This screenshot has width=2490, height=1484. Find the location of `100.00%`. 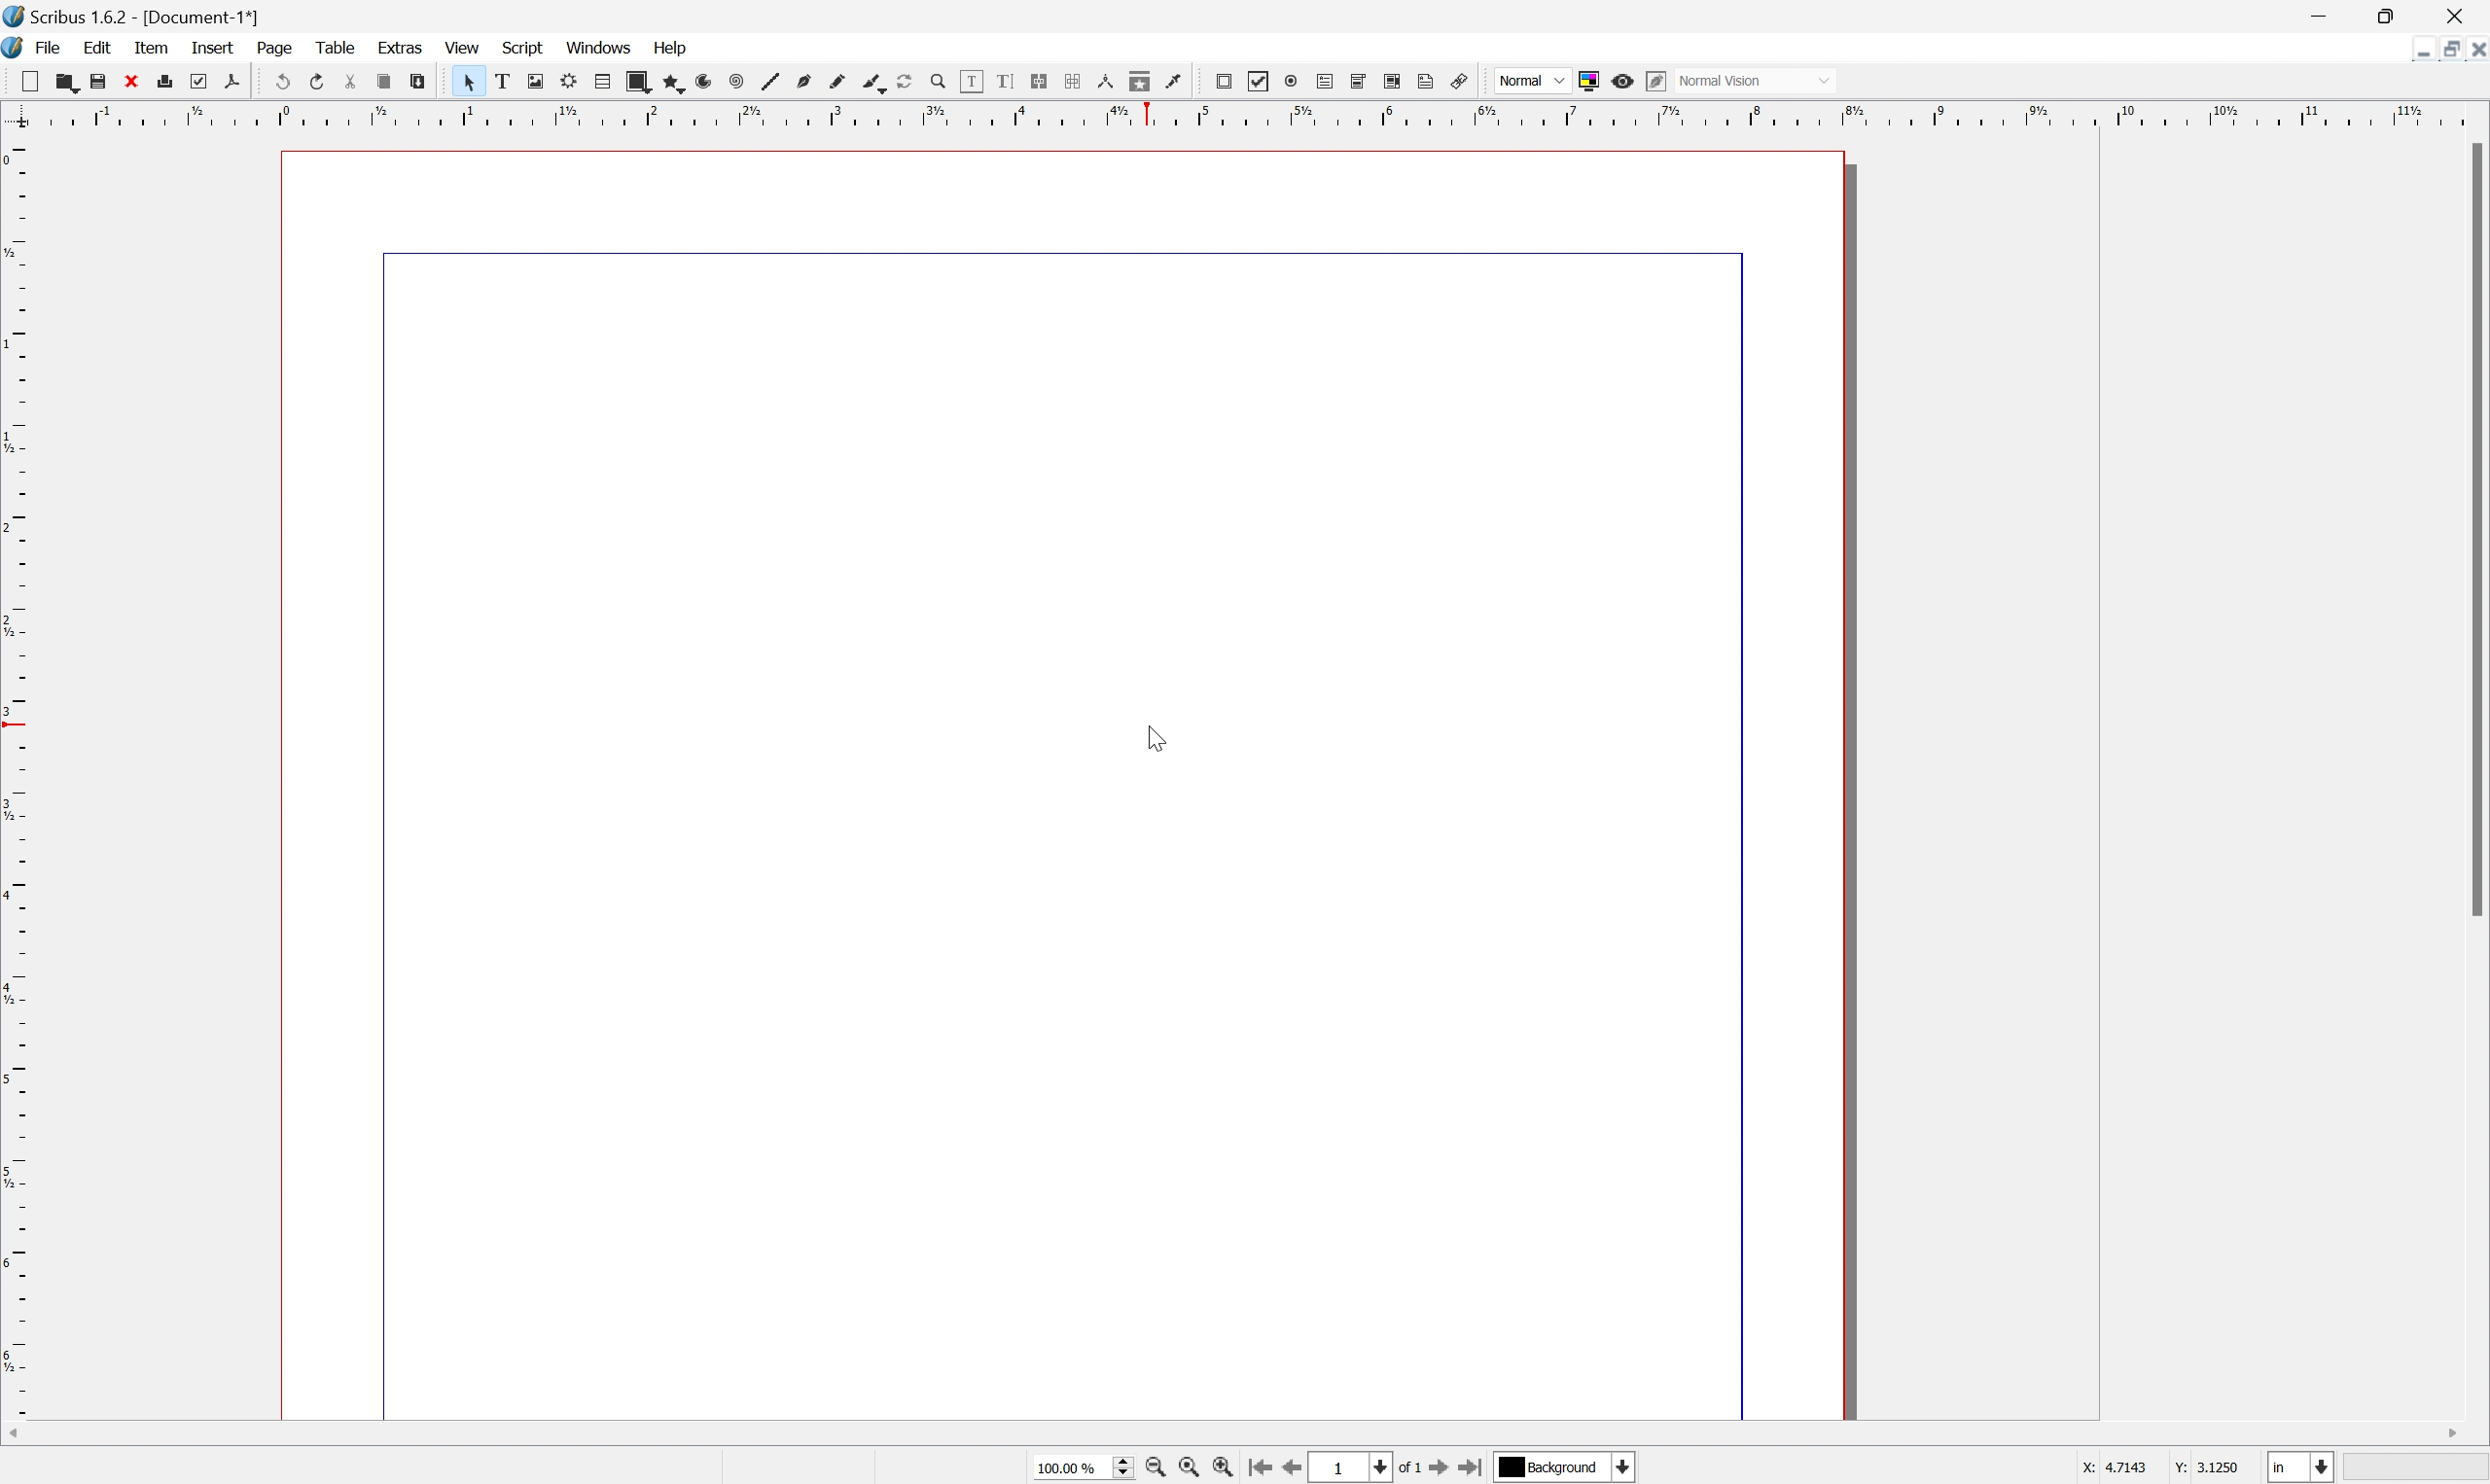

100.00% is located at coordinates (1086, 1468).